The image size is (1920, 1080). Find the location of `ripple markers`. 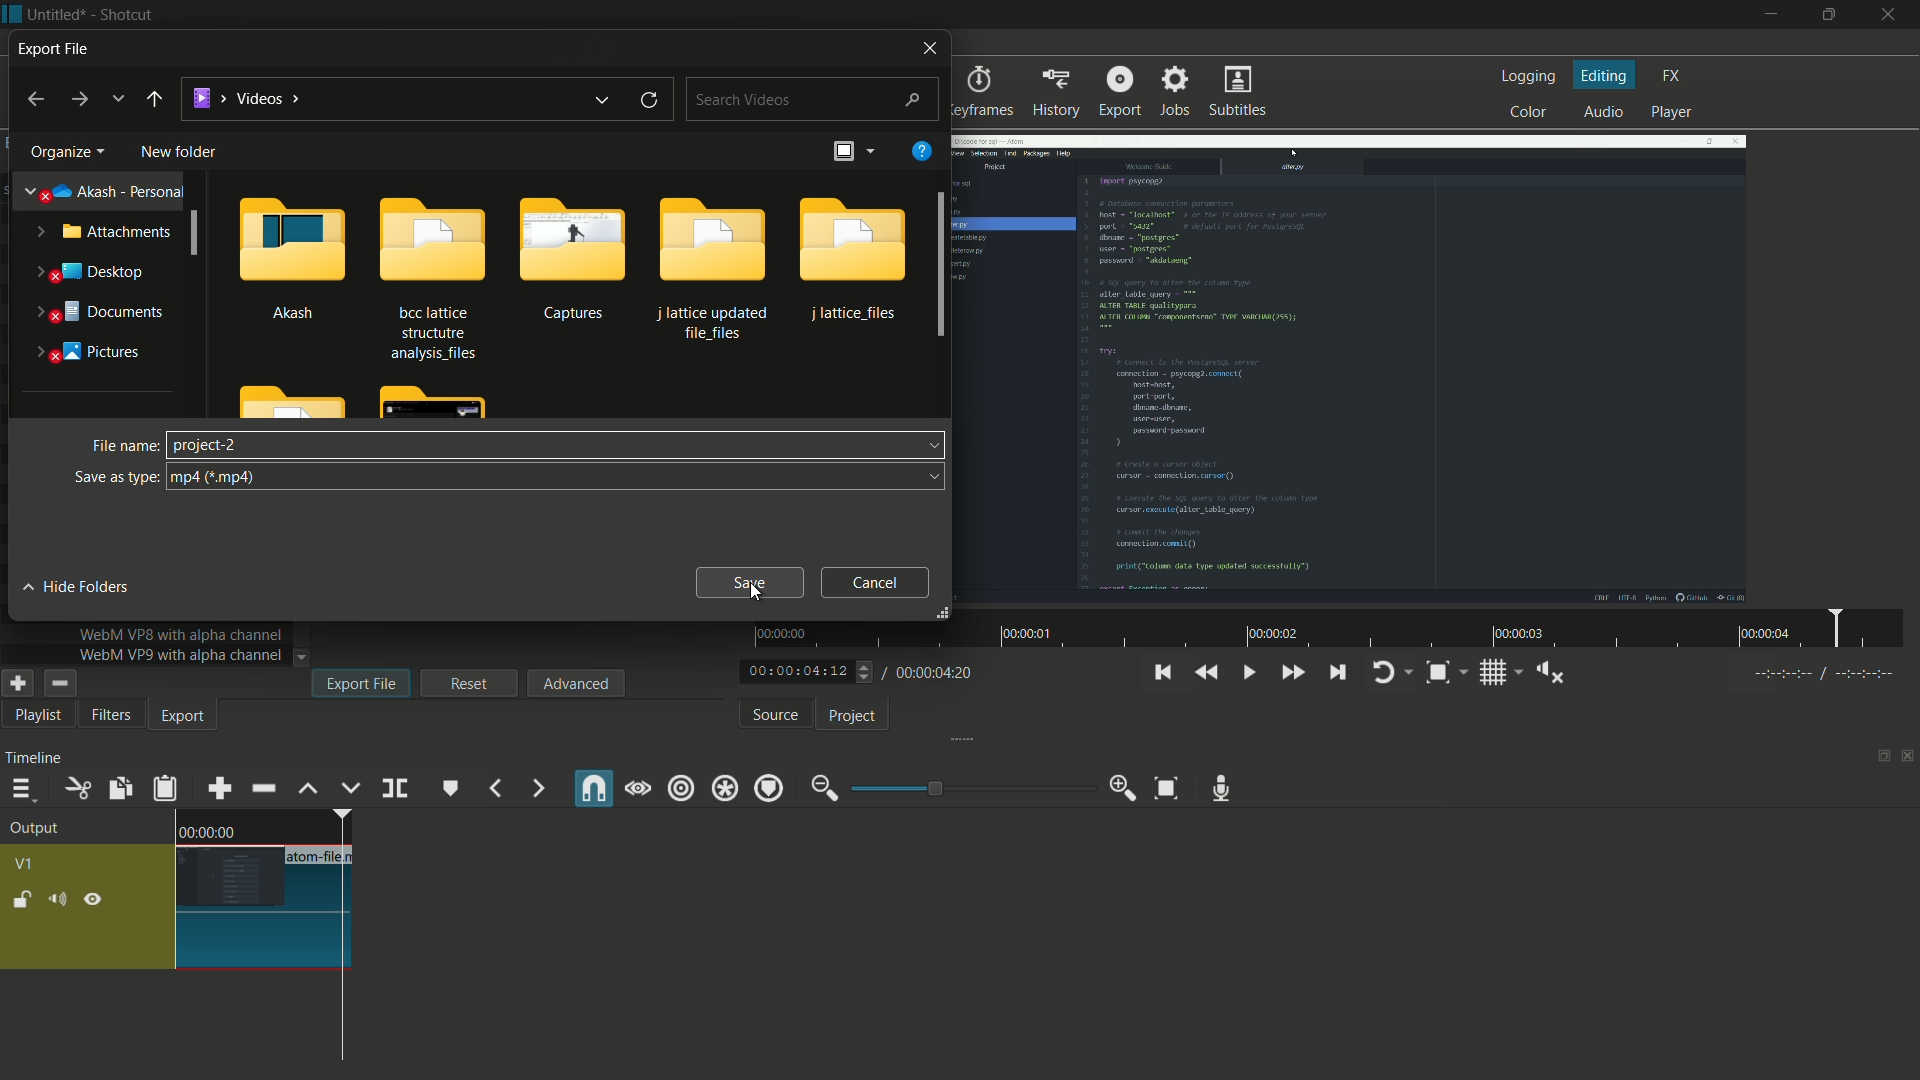

ripple markers is located at coordinates (770, 790).